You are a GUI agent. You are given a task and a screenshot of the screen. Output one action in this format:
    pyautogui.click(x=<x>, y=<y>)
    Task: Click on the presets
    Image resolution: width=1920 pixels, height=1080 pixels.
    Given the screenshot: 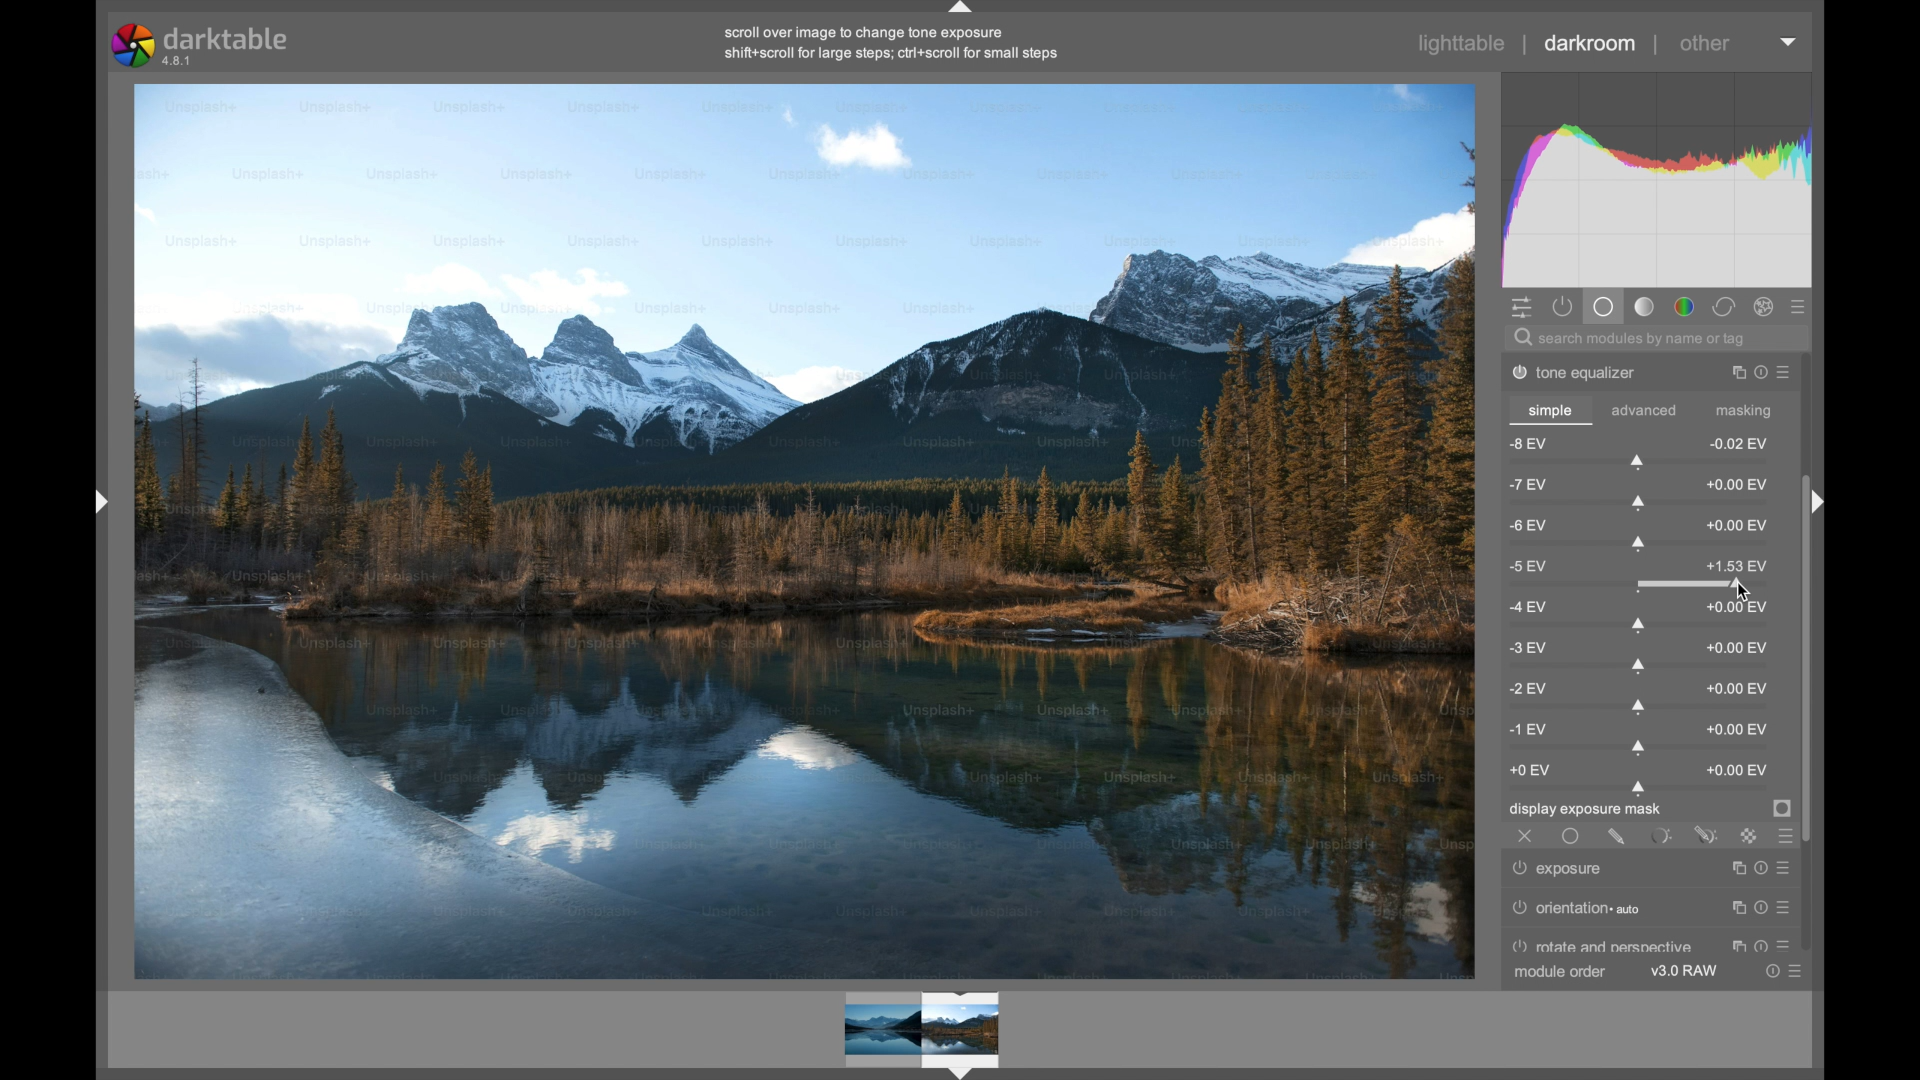 What is the action you would take?
    pyautogui.click(x=1790, y=369)
    